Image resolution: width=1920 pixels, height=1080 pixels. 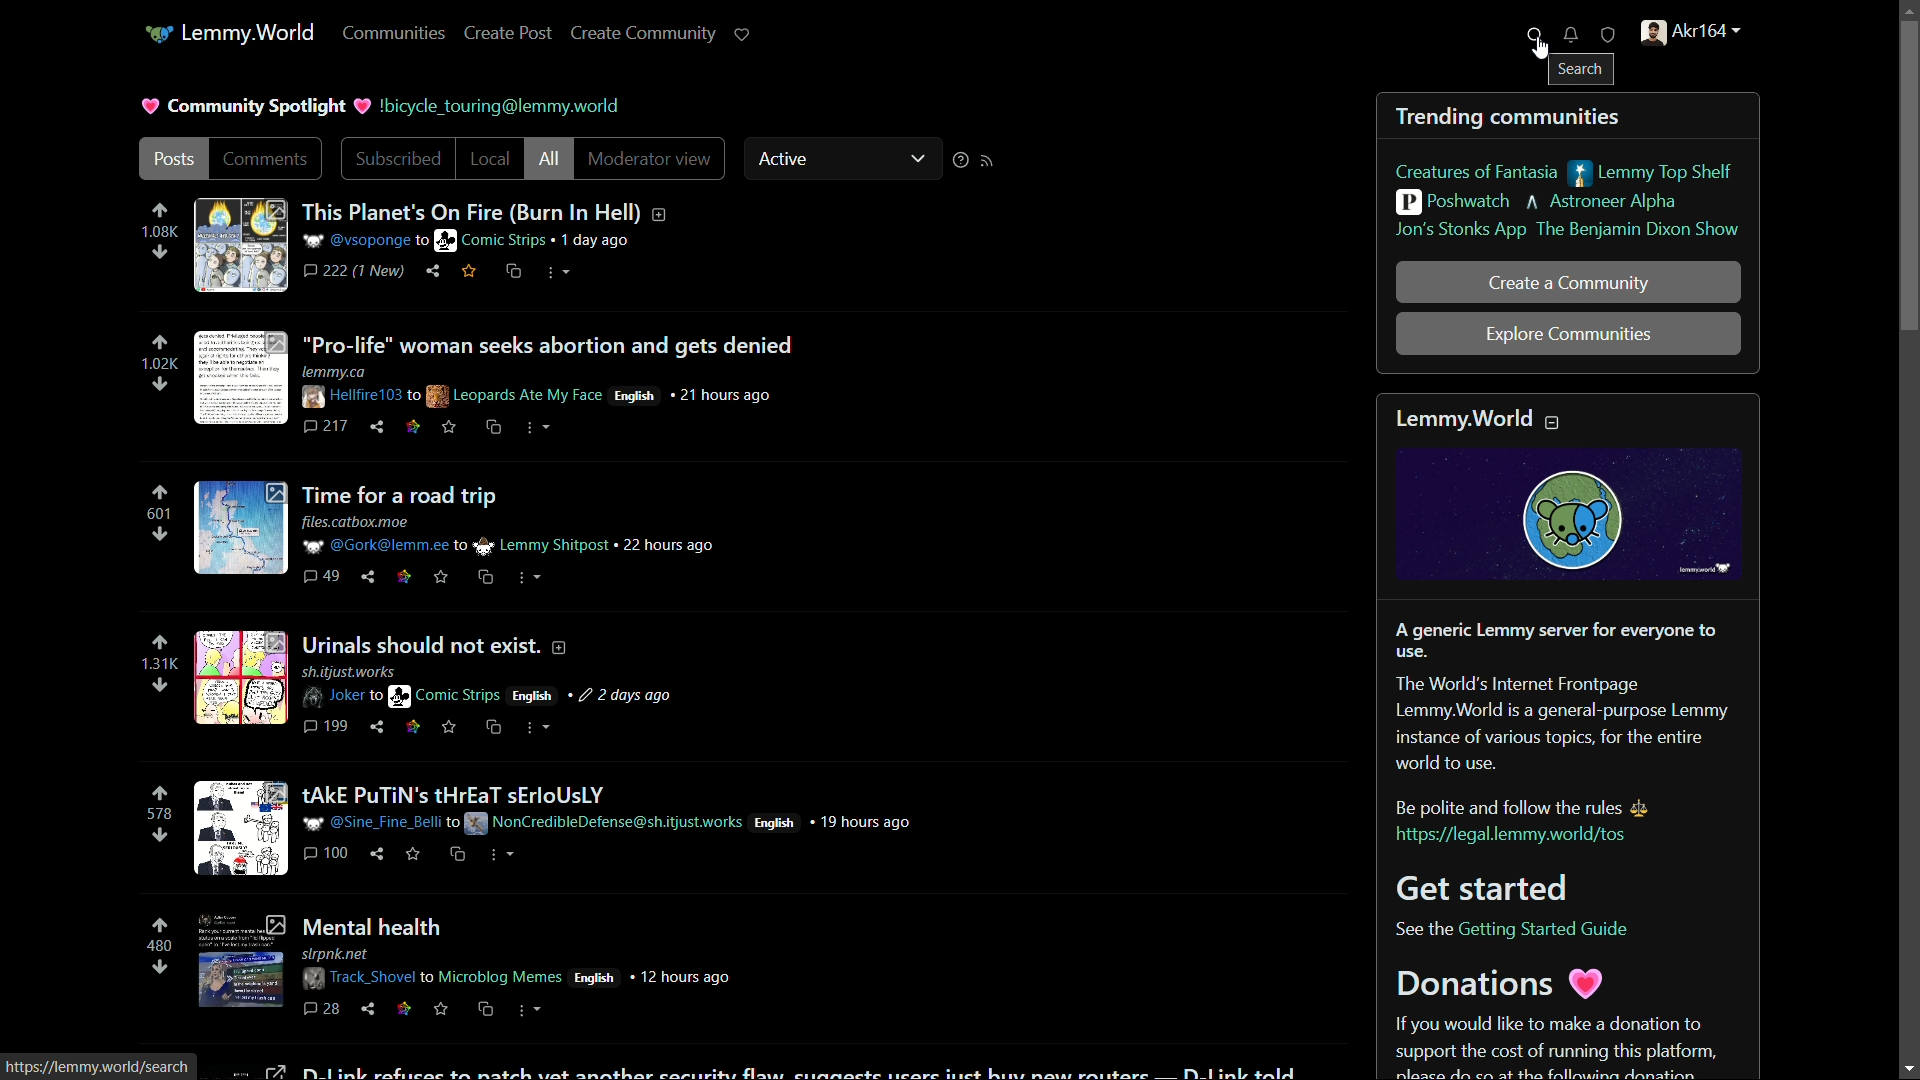 What do you see at coordinates (495, 380) in the screenshot?
I see `post-2` at bounding box center [495, 380].